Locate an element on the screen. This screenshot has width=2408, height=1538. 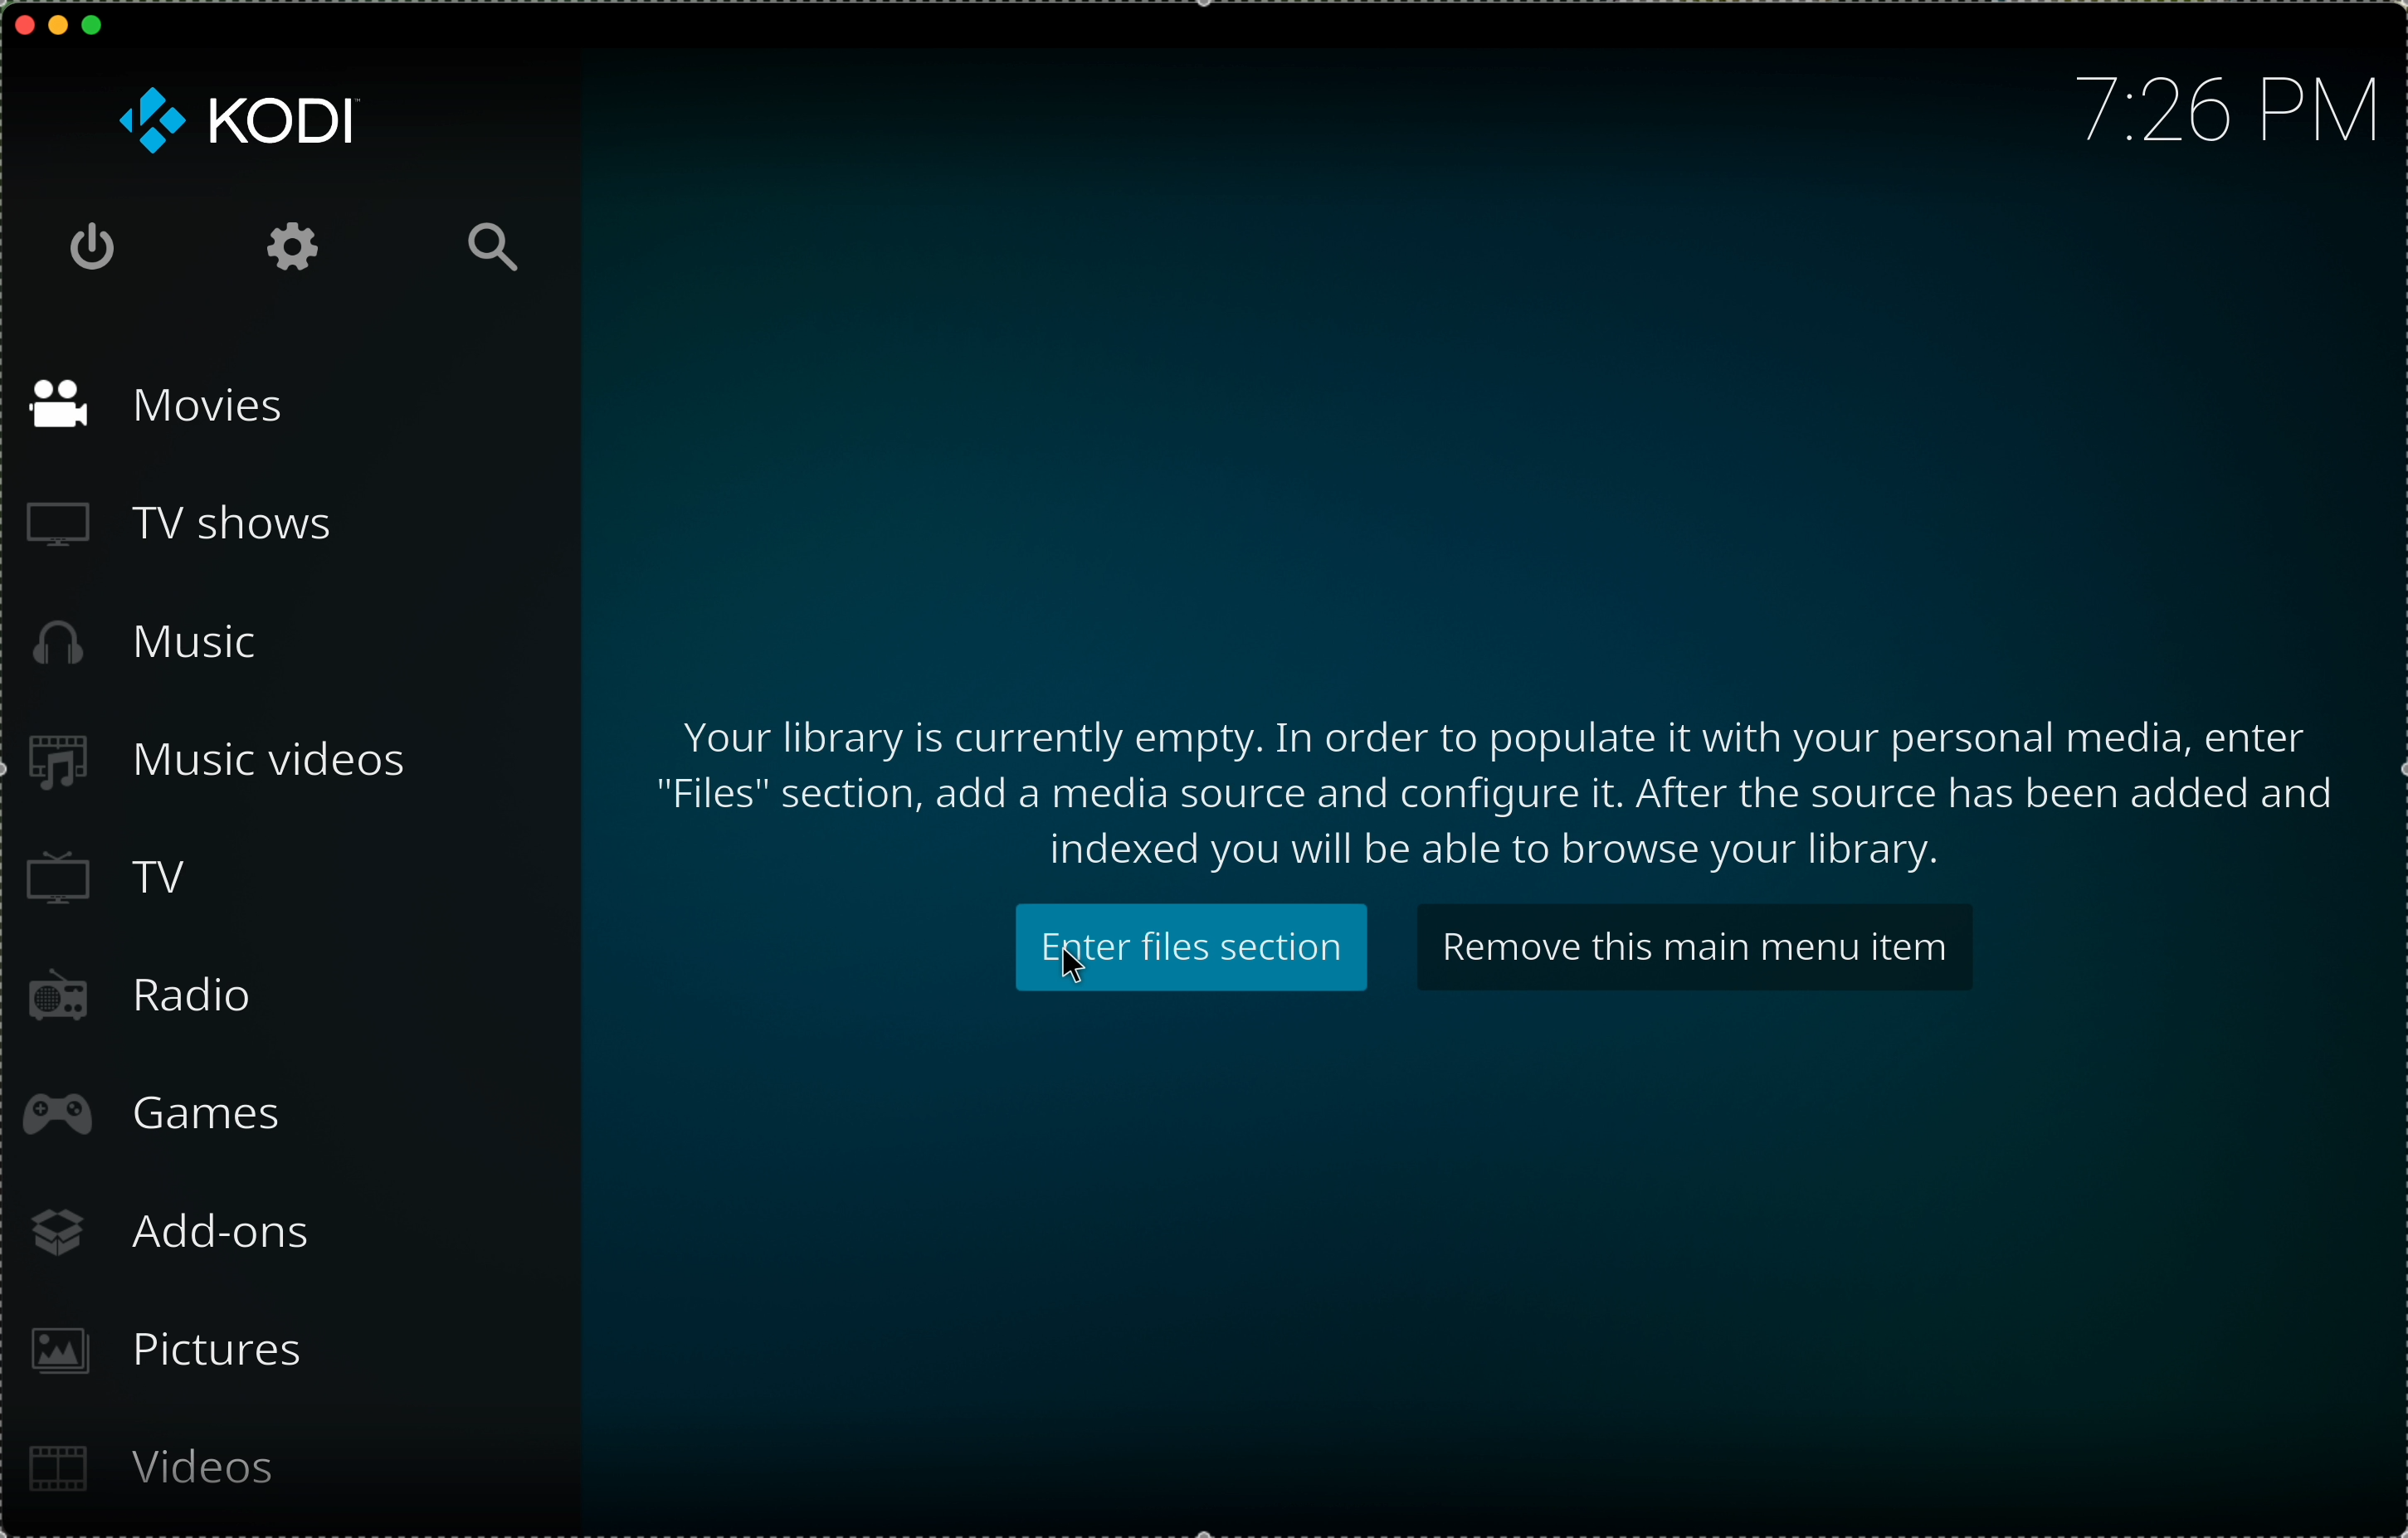
movies option is located at coordinates (150, 403).